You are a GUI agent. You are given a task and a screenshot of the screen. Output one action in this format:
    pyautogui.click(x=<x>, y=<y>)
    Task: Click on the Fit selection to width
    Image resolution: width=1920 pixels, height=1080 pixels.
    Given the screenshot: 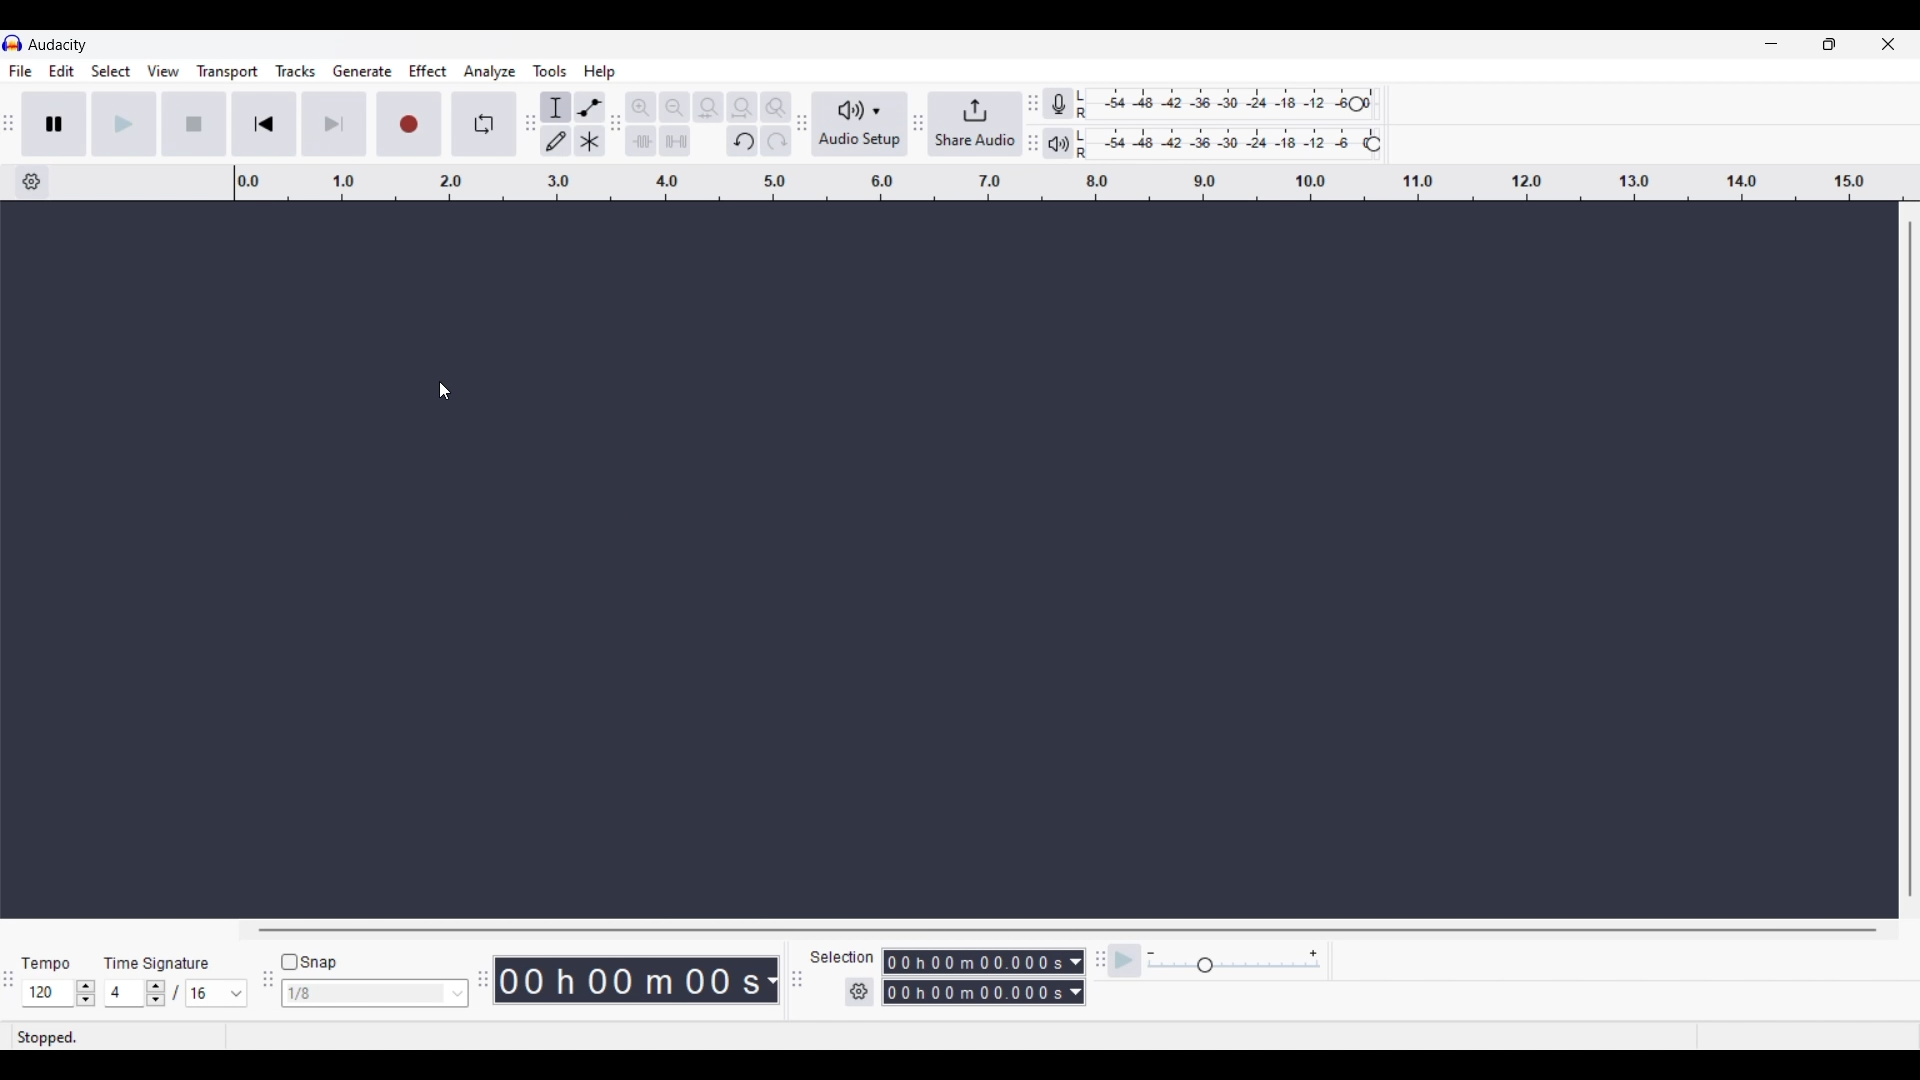 What is the action you would take?
    pyautogui.click(x=708, y=108)
    